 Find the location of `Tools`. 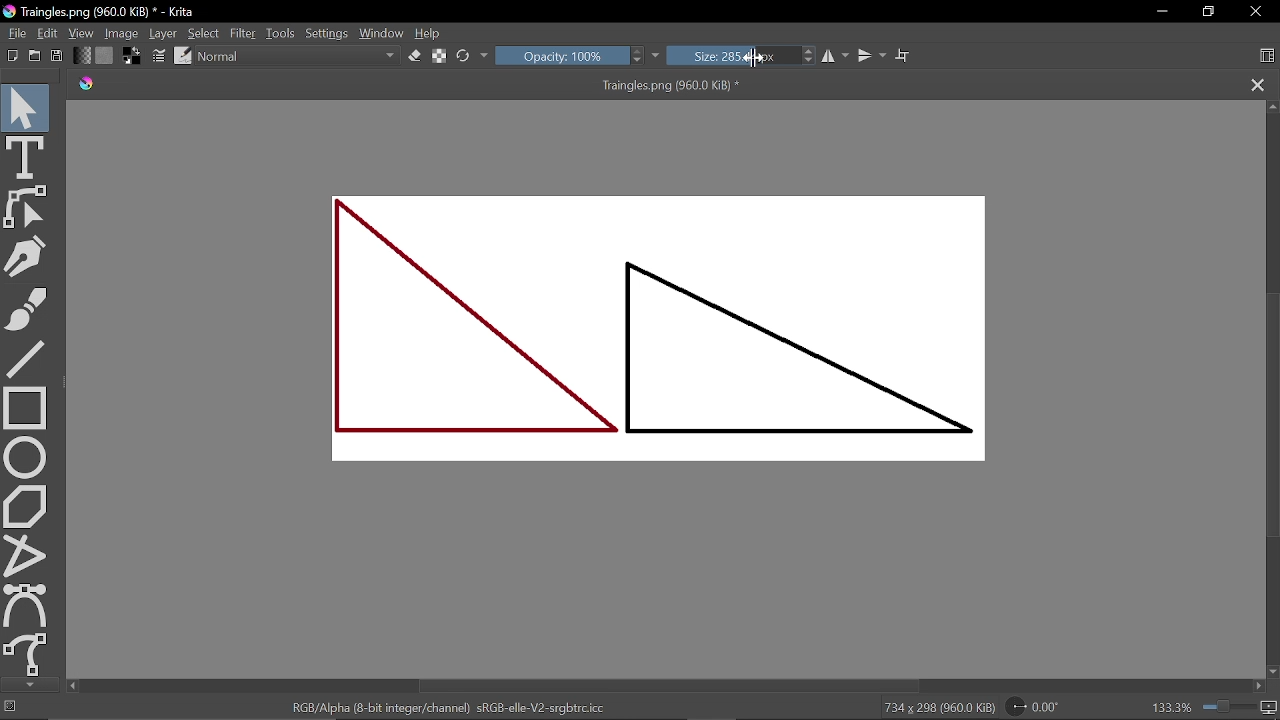

Tools is located at coordinates (281, 33).